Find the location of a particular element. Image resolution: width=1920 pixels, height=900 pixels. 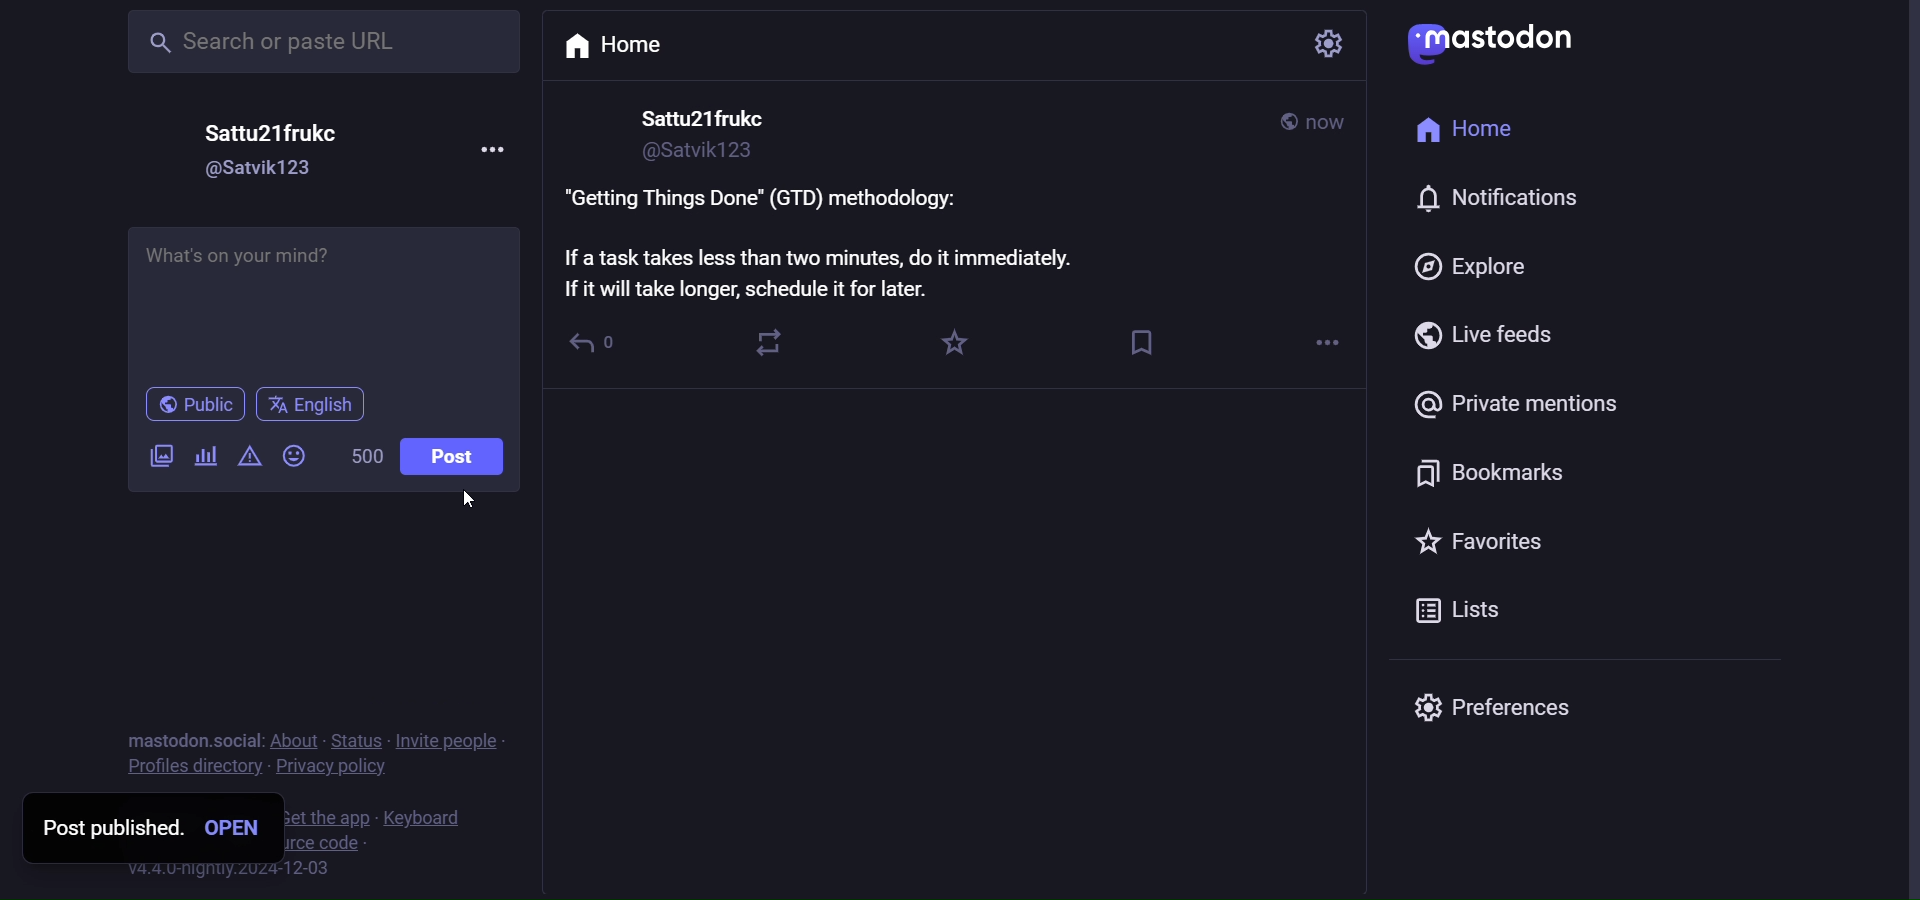

language is located at coordinates (312, 406).